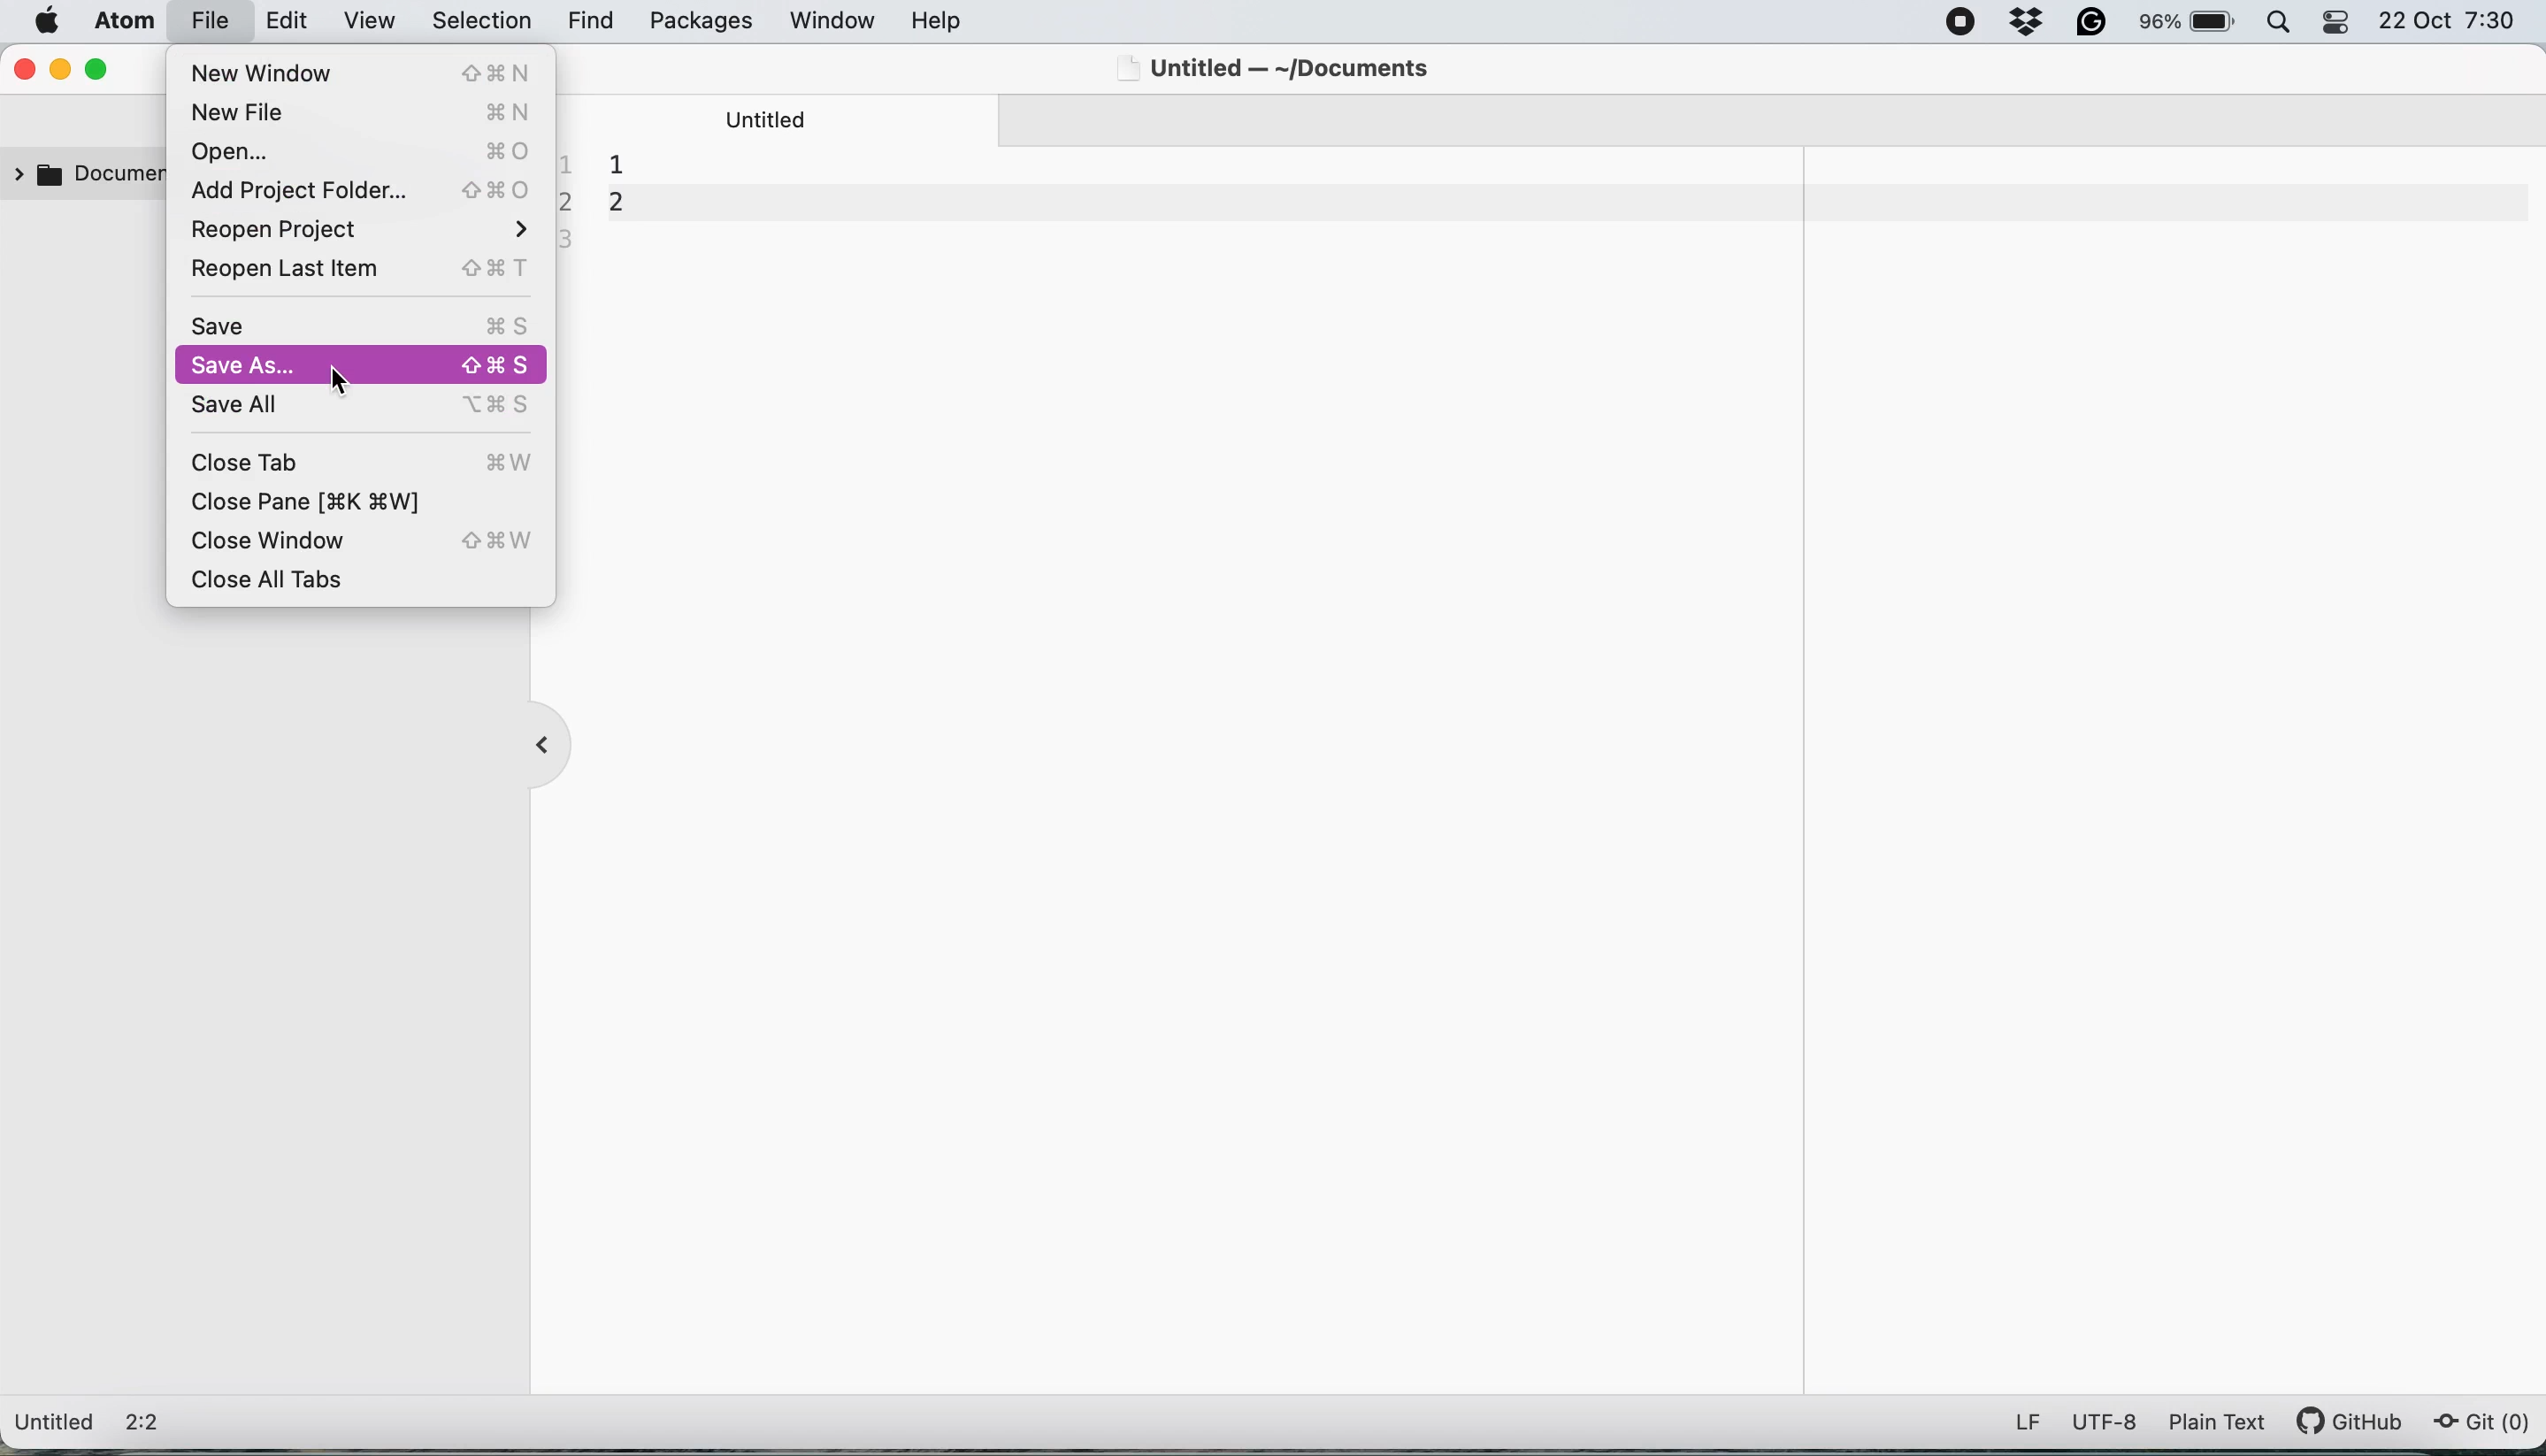 This screenshot has width=2546, height=1456. I want to click on LF, so click(2028, 1423).